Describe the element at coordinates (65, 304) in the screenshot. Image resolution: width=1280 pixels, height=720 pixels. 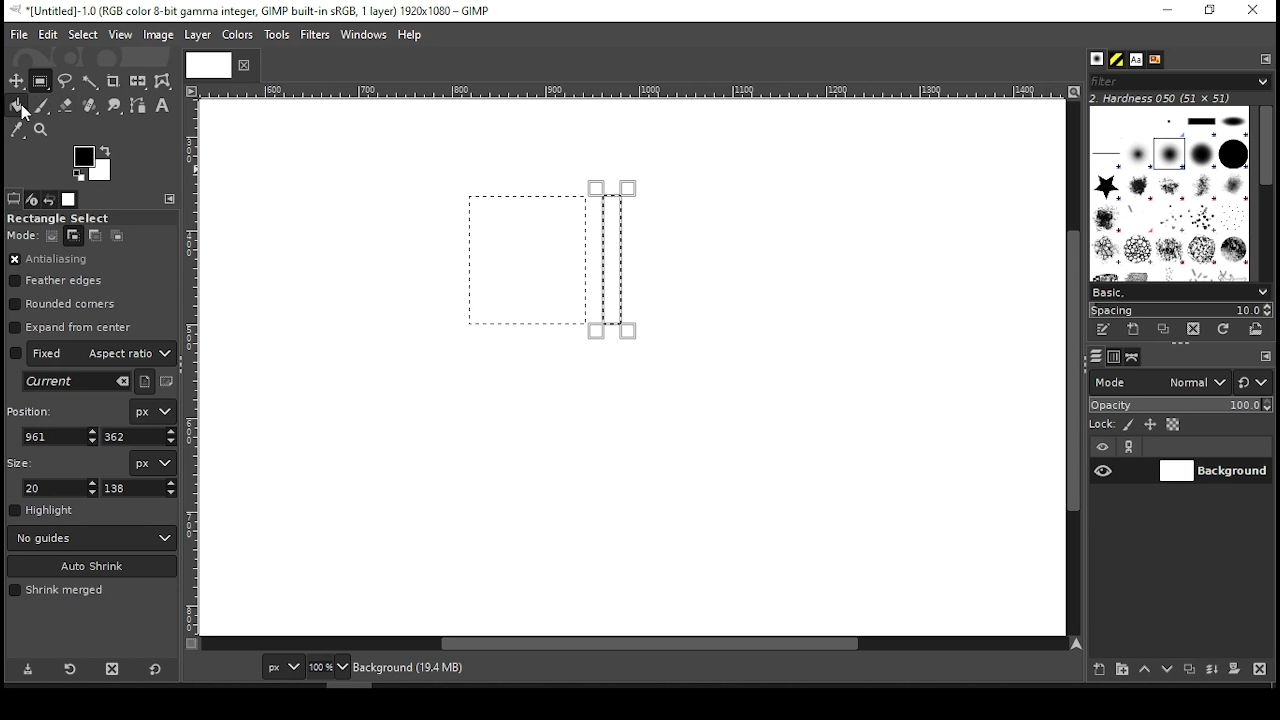
I see `rounded corners` at that location.